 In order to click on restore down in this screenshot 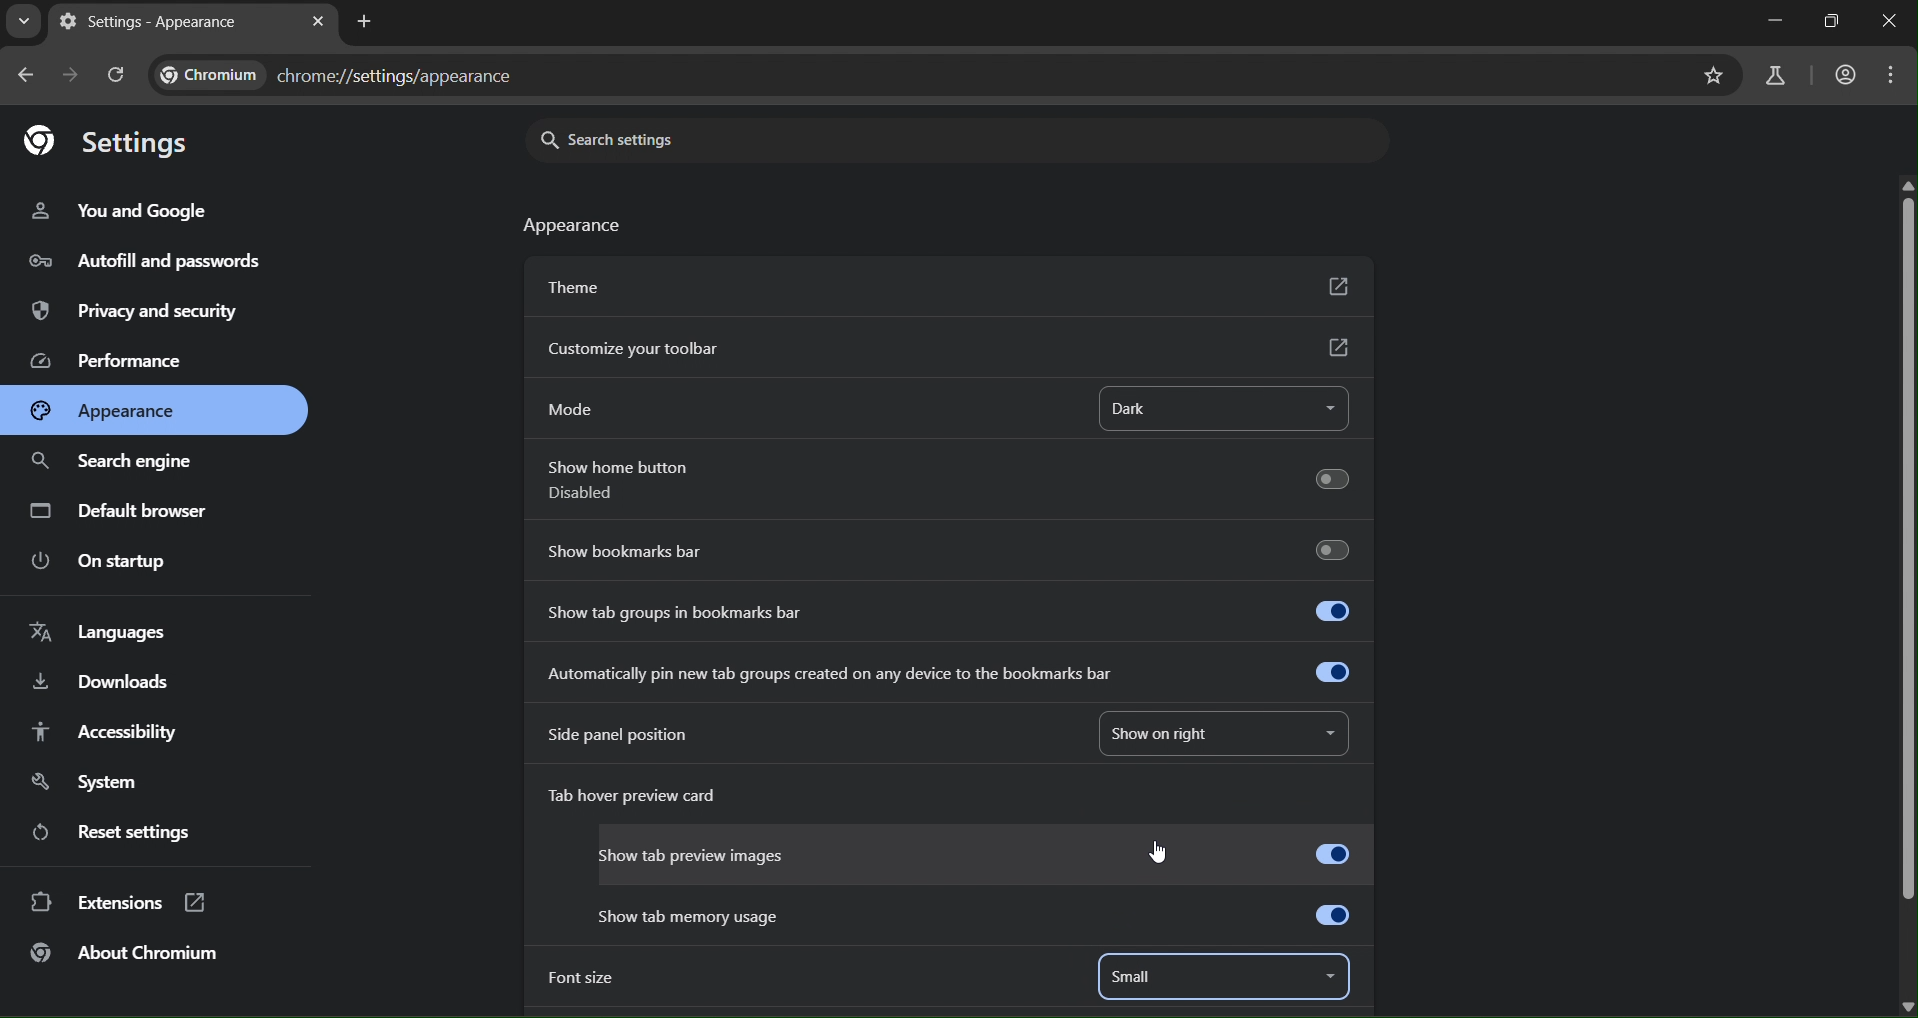, I will do `click(1829, 23)`.